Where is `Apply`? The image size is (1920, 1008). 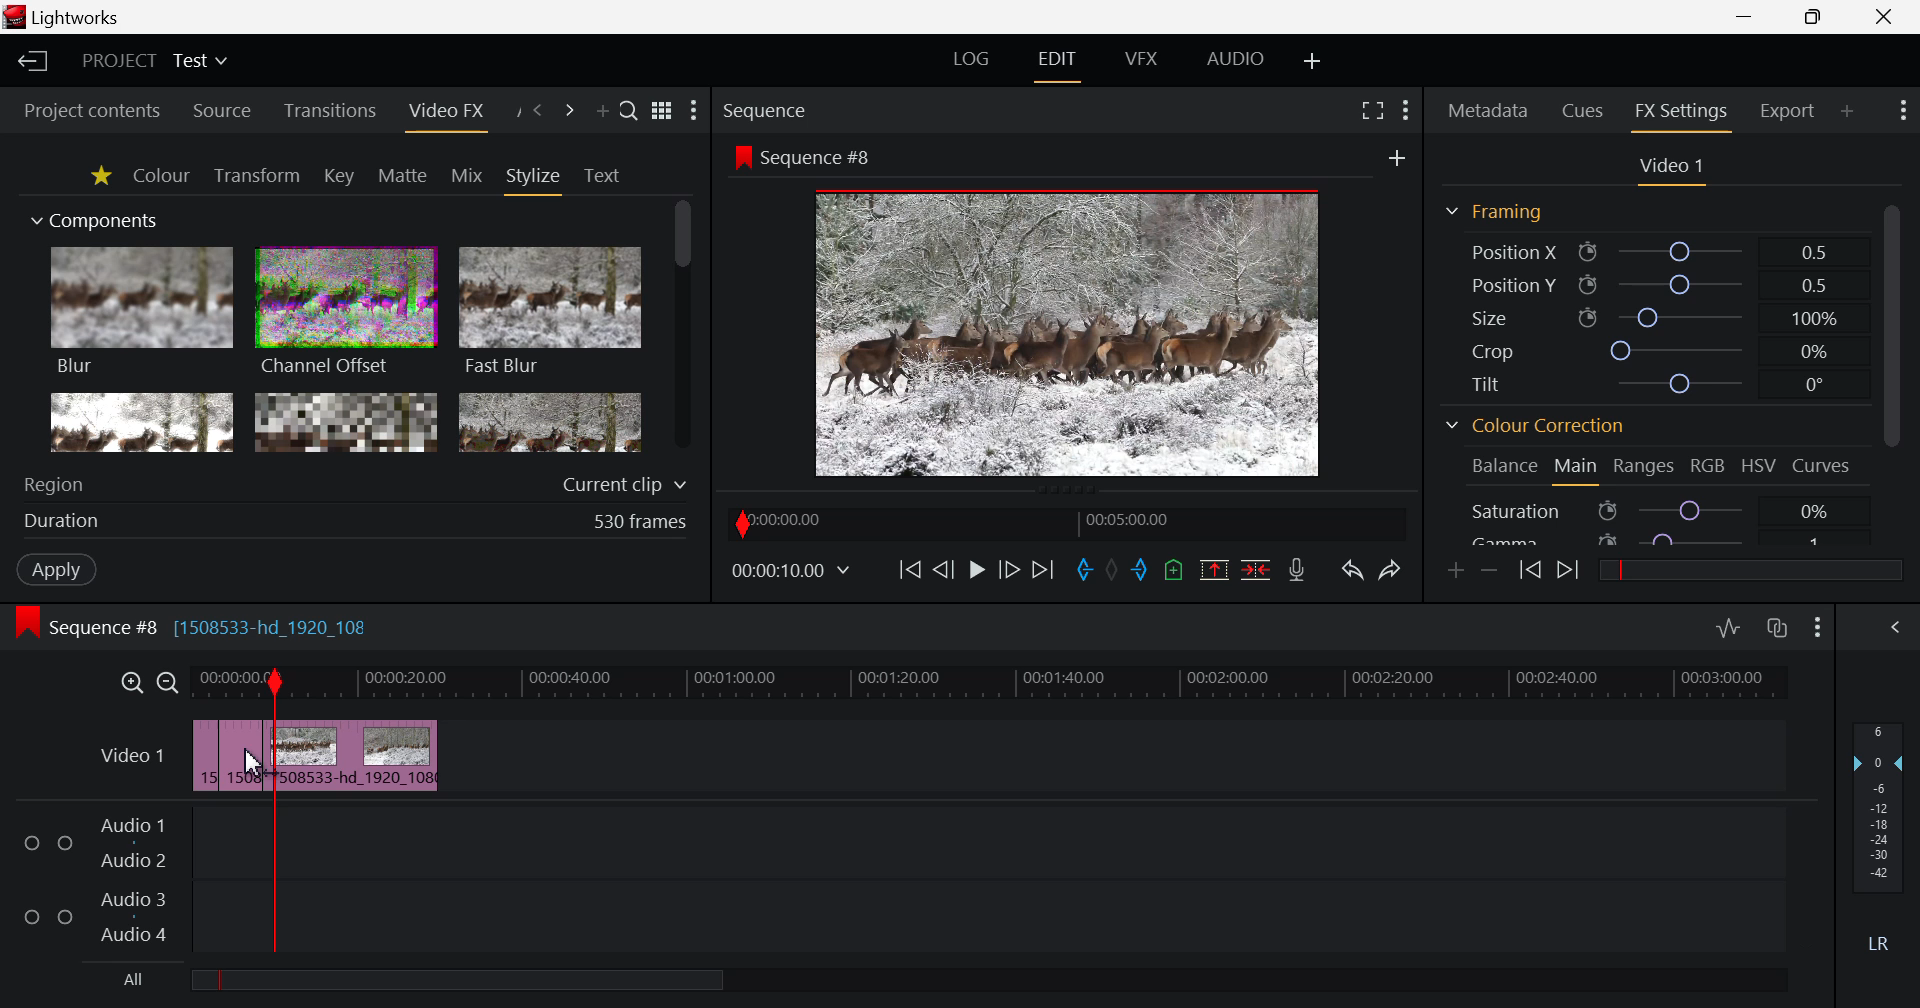
Apply is located at coordinates (56, 569).